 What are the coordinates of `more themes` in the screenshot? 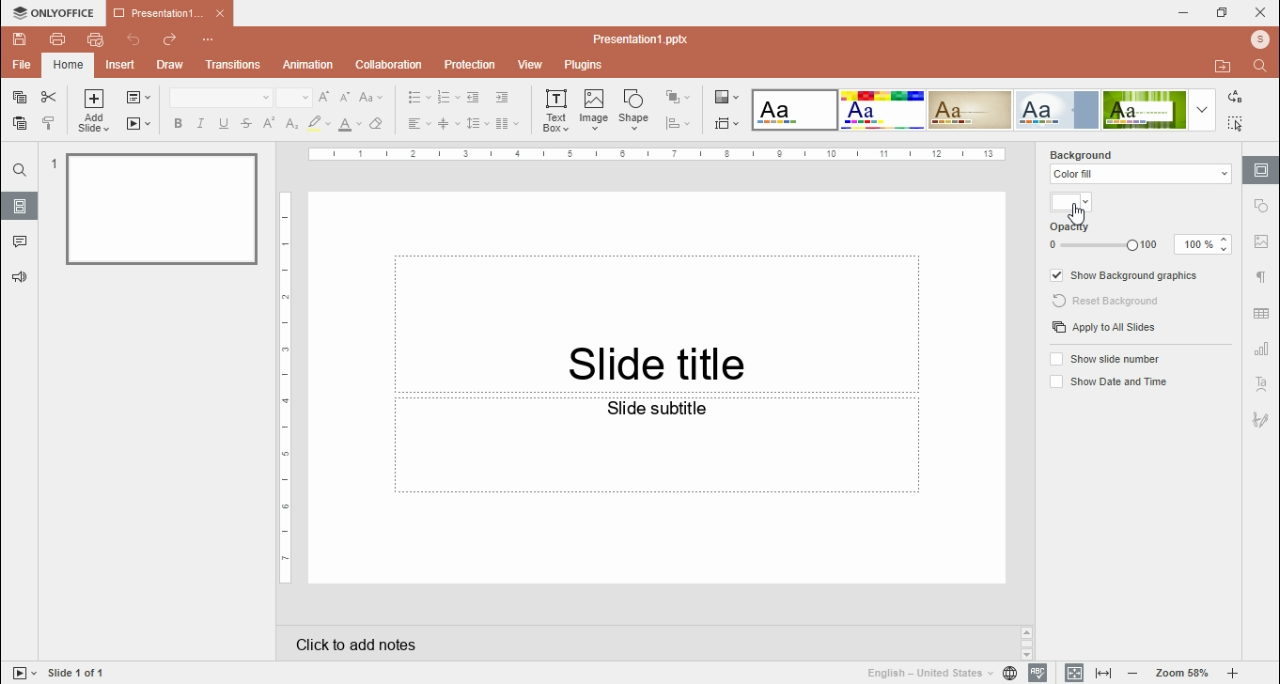 It's located at (1202, 109).